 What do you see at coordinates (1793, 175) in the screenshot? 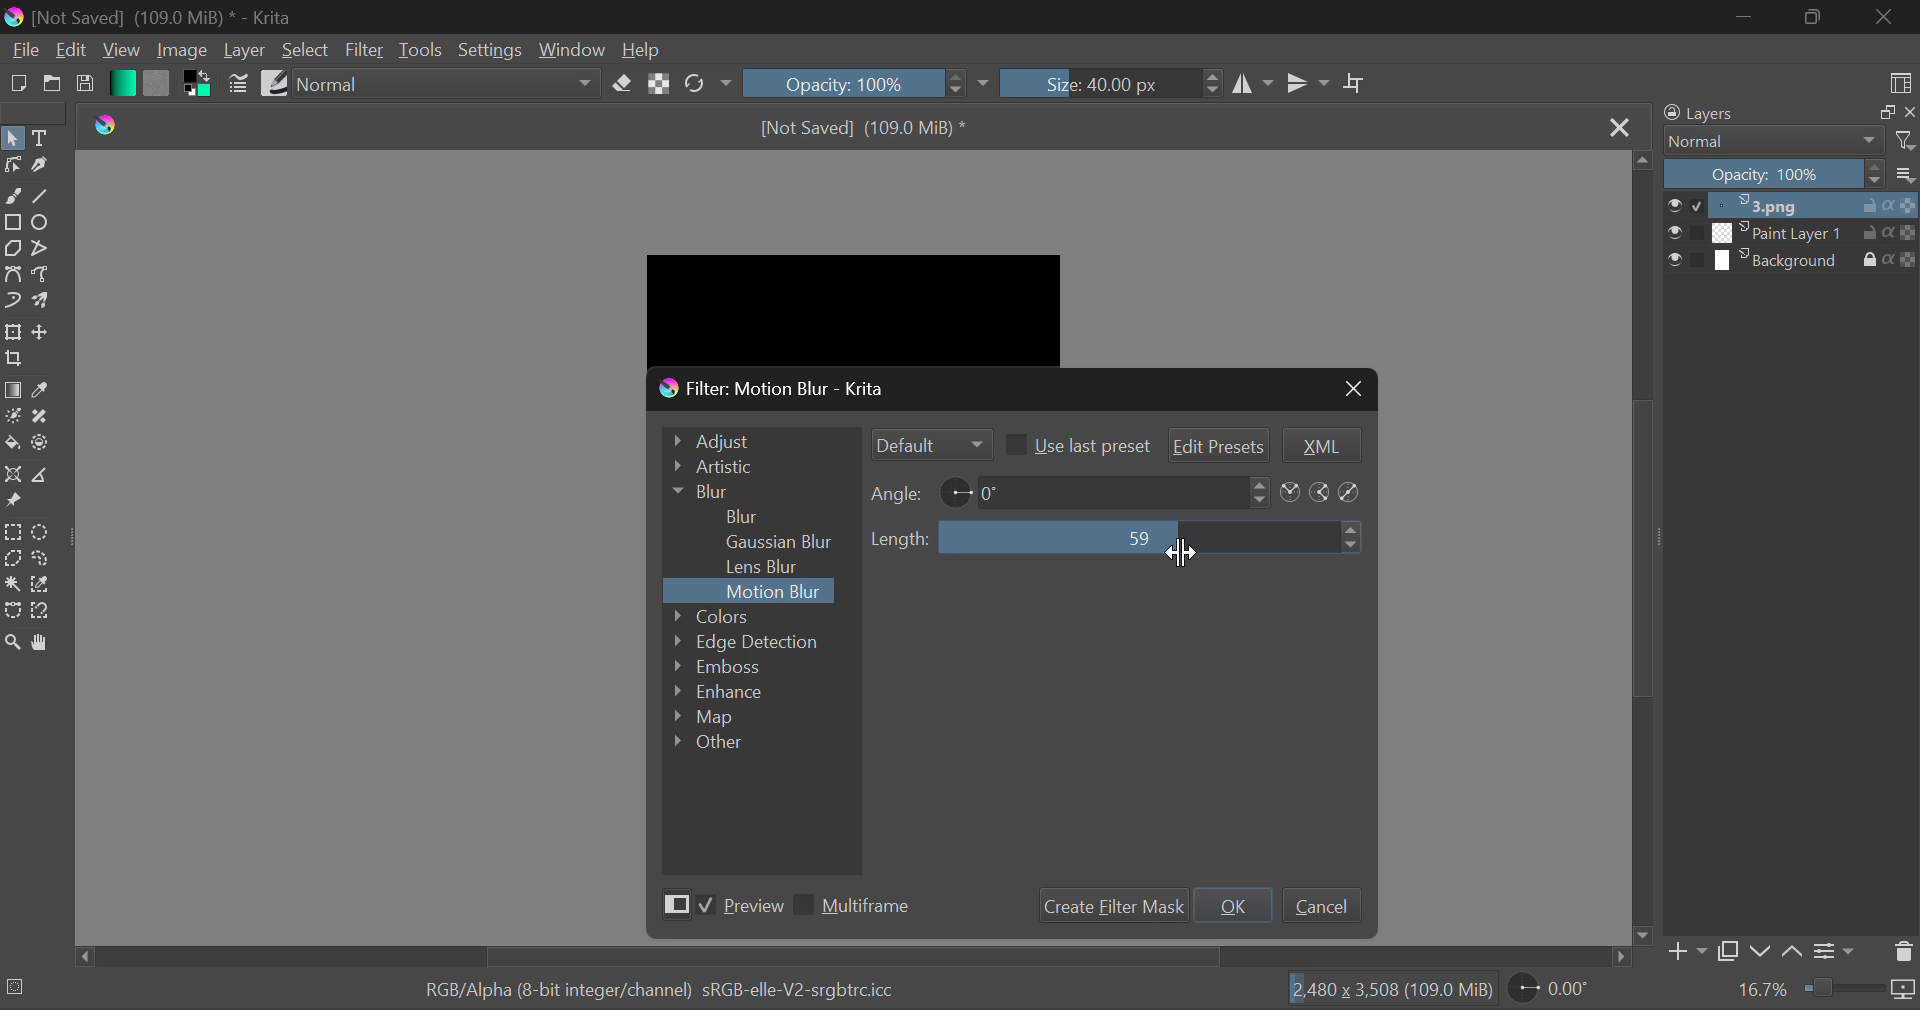
I see `Opacity 100%` at bounding box center [1793, 175].